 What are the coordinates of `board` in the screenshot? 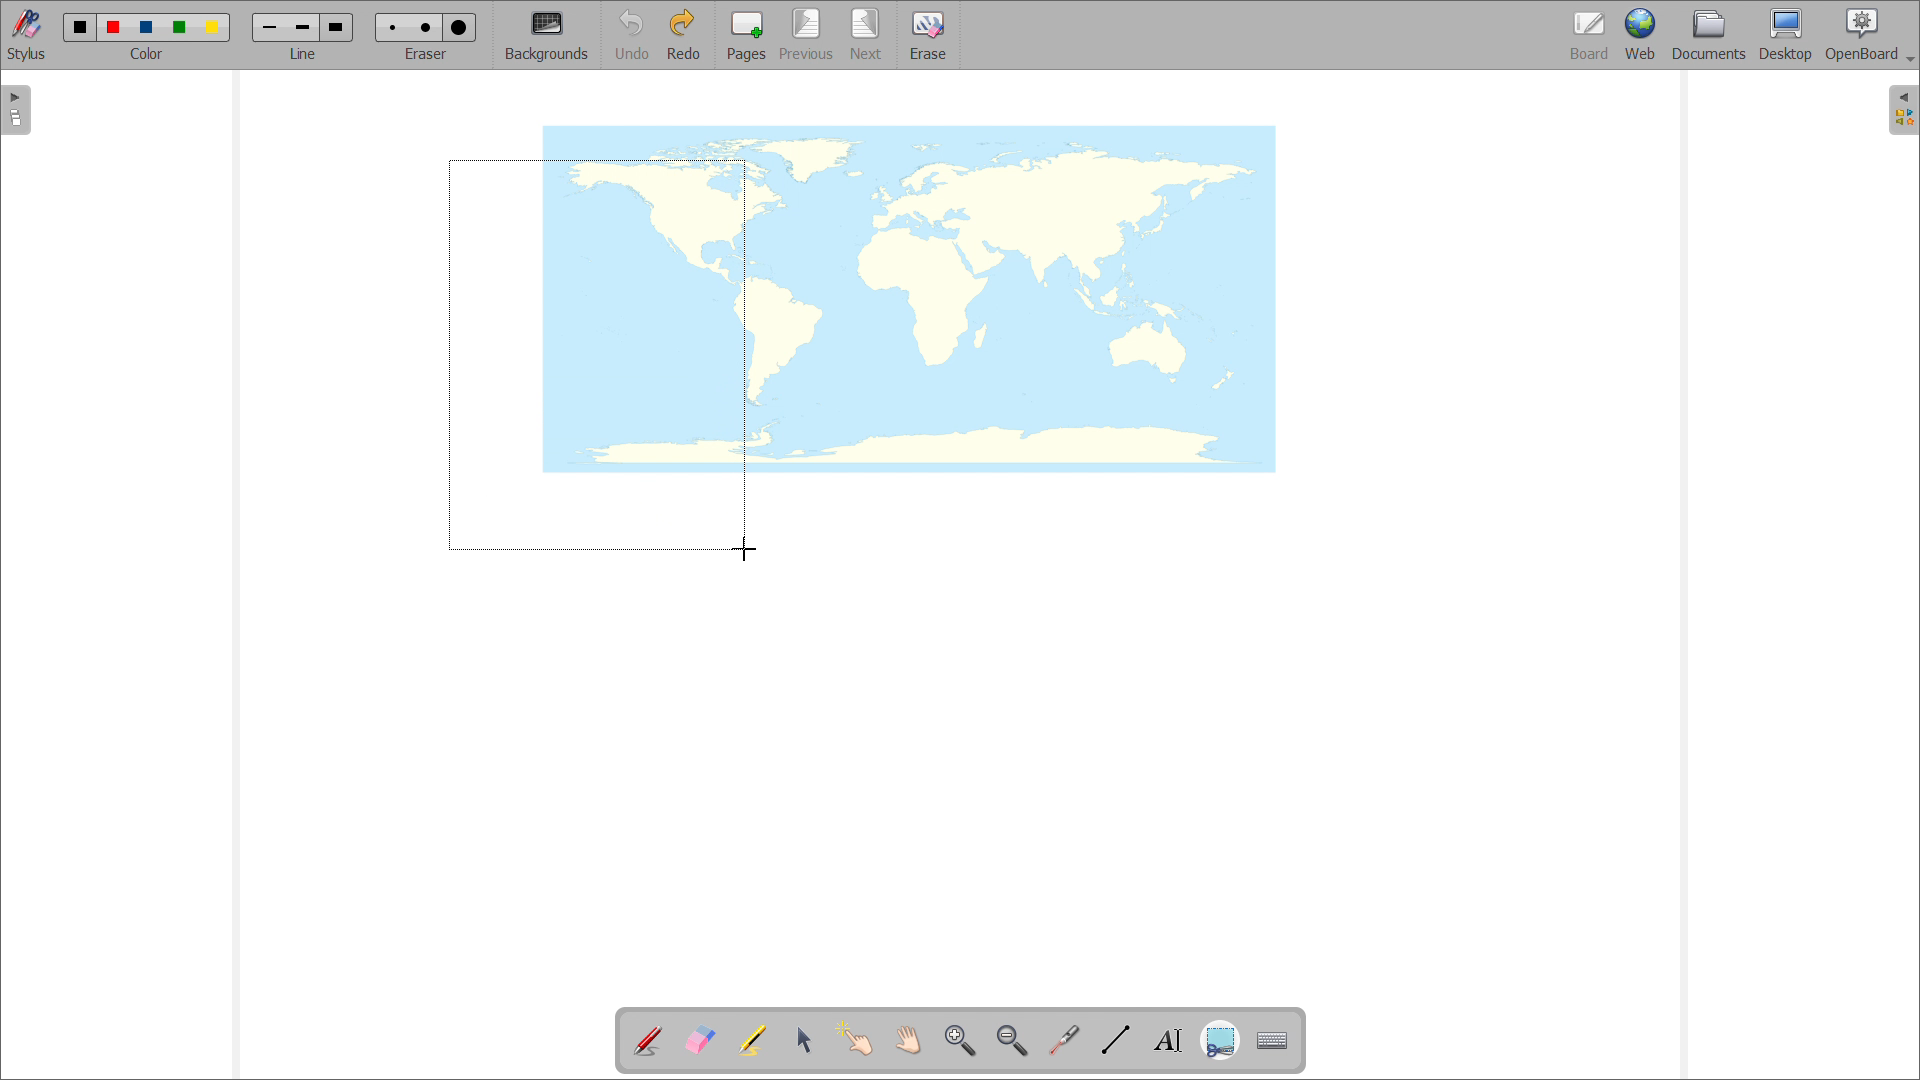 It's located at (1591, 36).